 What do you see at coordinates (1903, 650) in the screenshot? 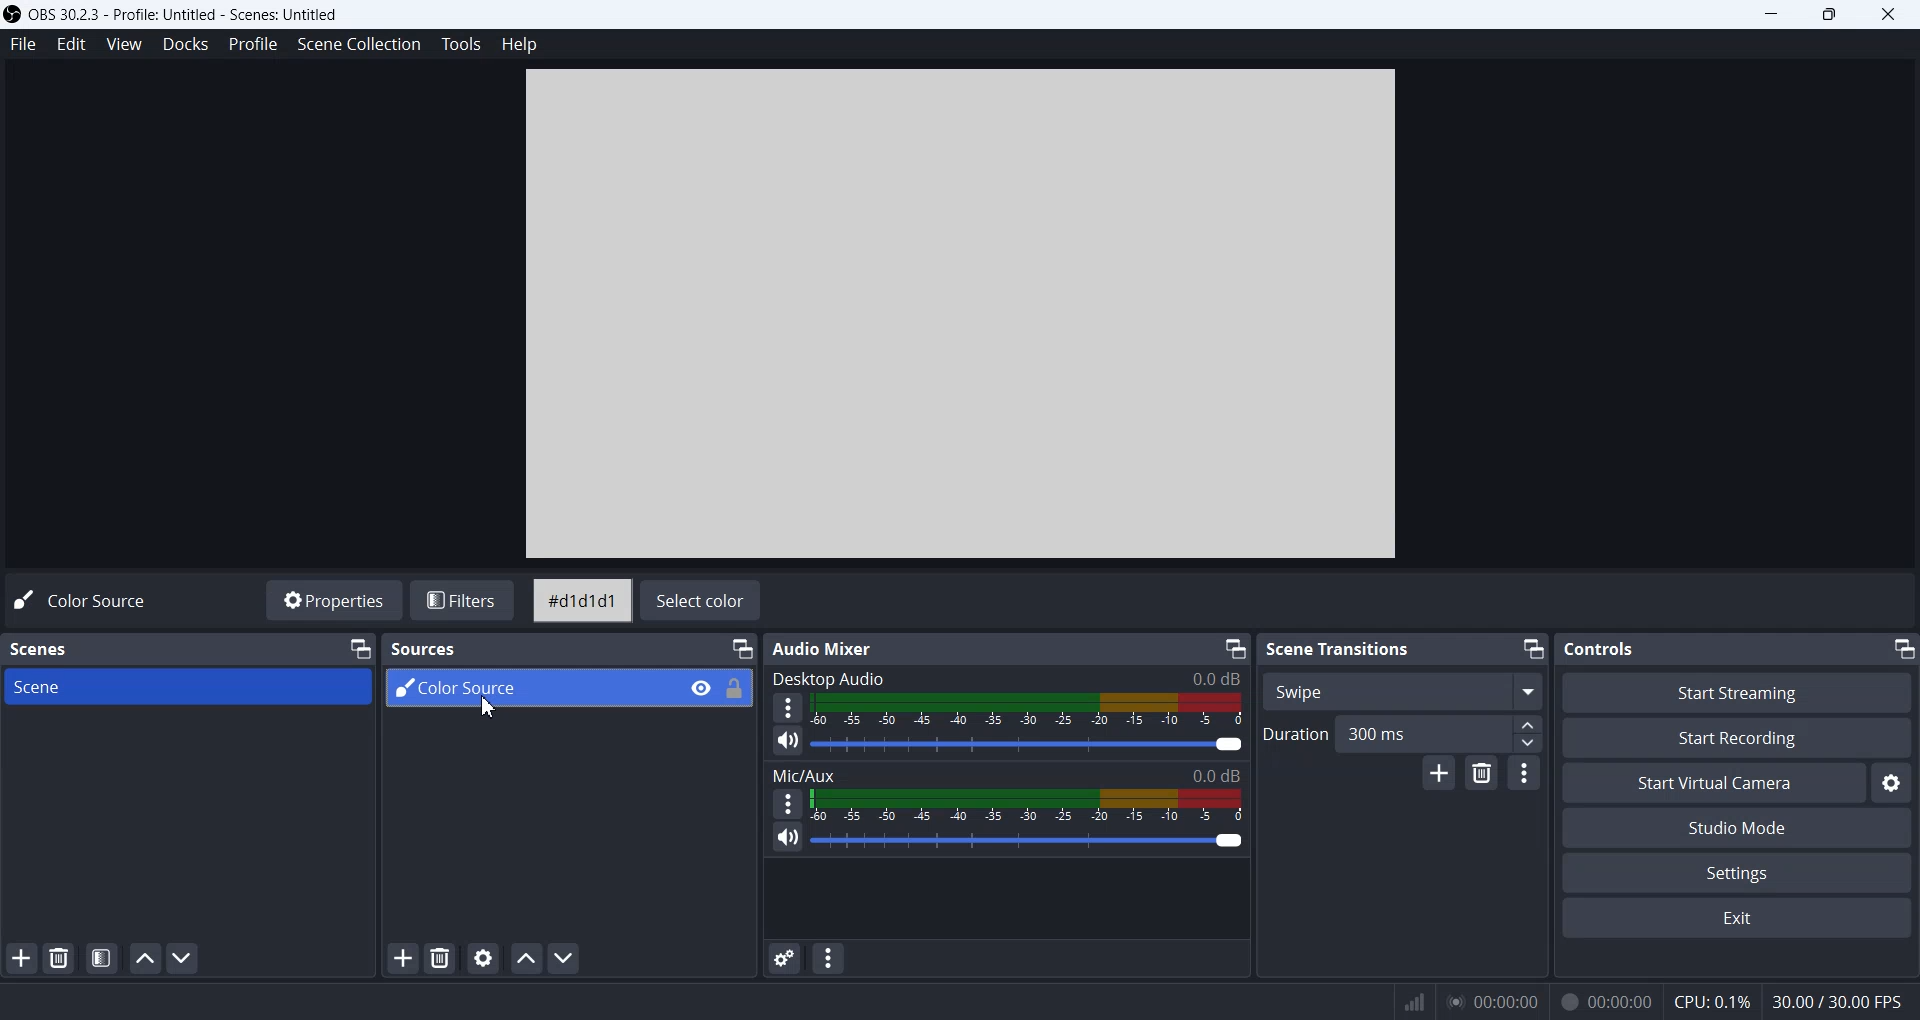
I see `Minimize` at bounding box center [1903, 650].